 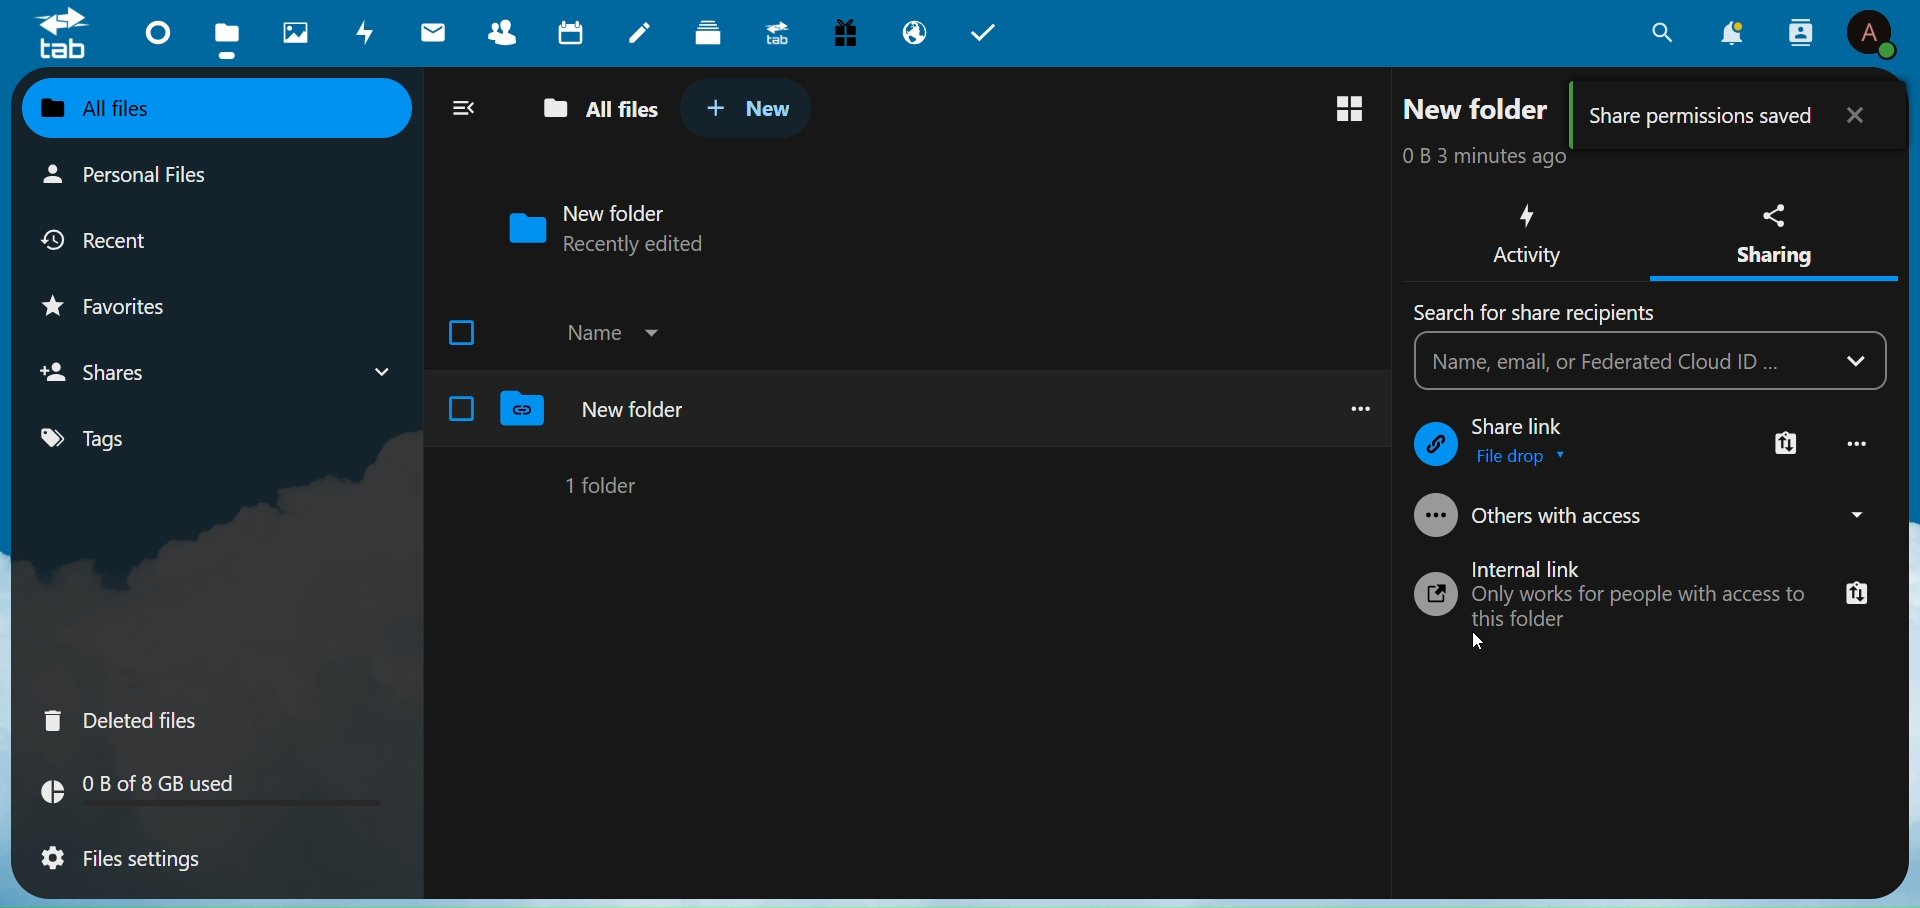 I want to click on New Folder, so click(x=620, y=211).